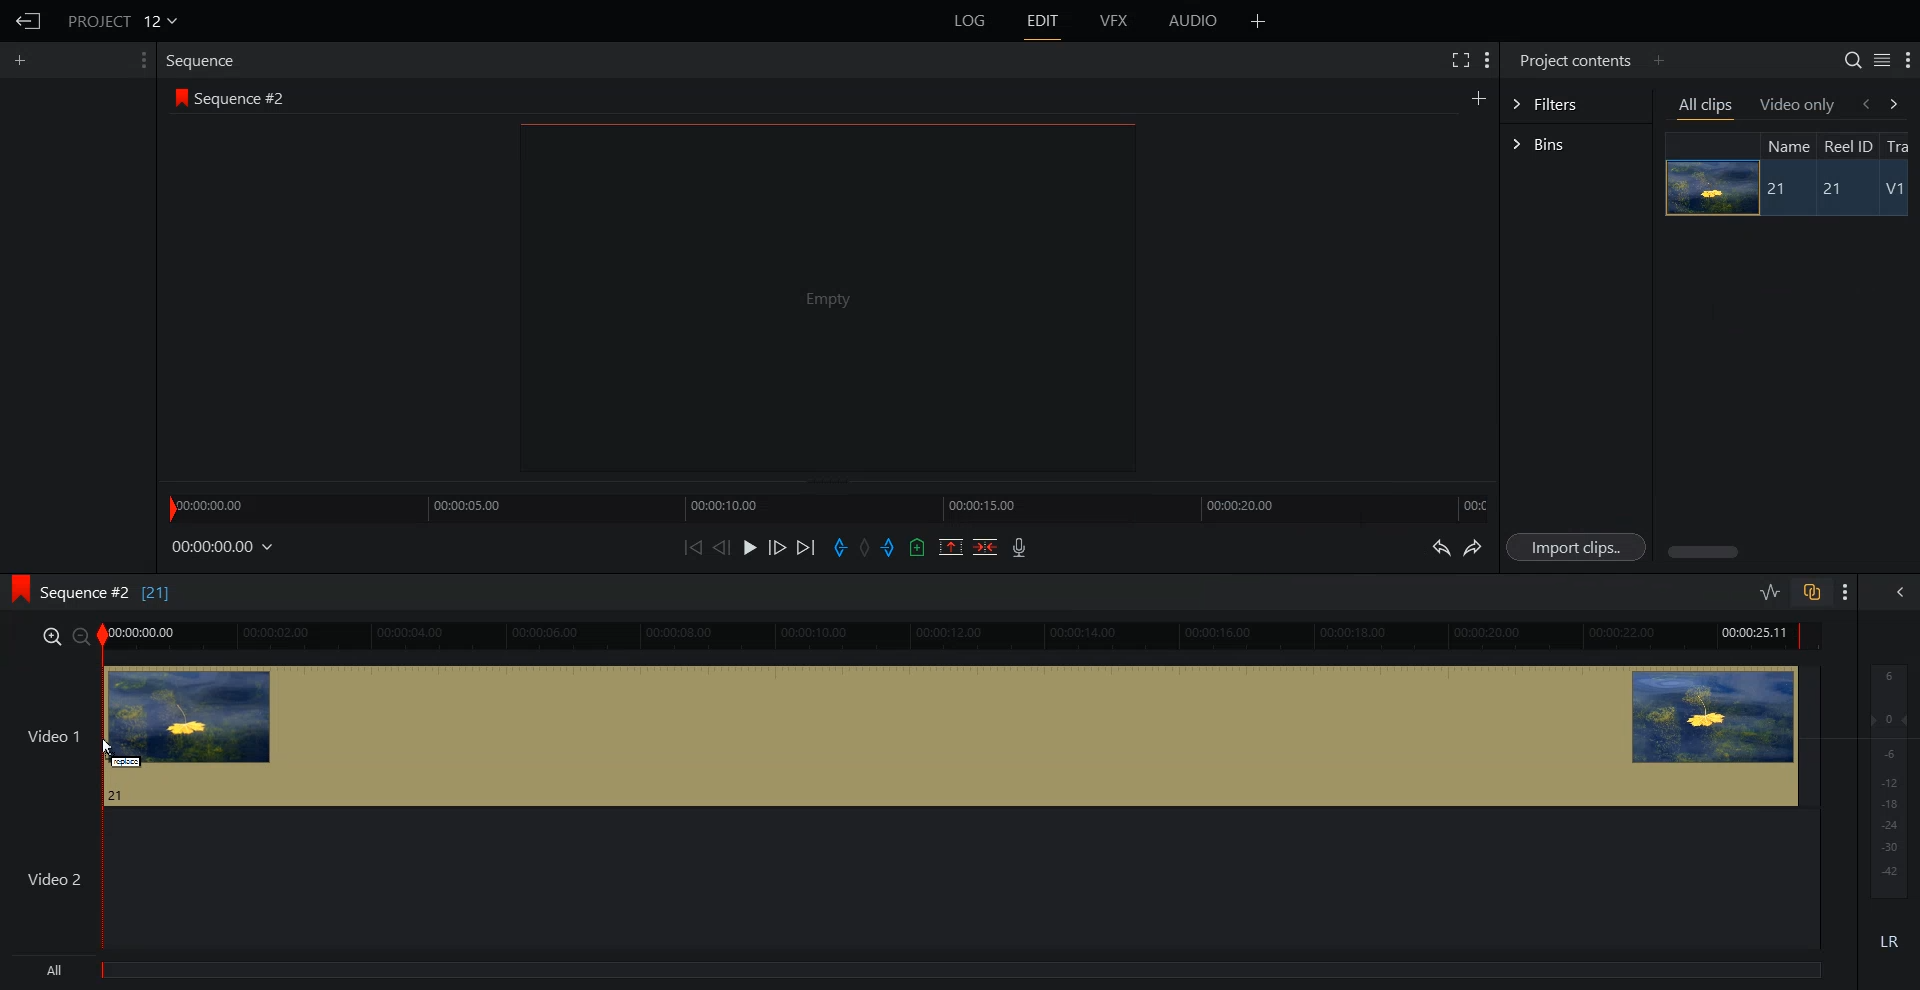 The width and height of the screenshot is (1920, 990). What do you see at coordinates (178, 96) in the screenshot?
I see `logo` at bounding box center [178, 96].